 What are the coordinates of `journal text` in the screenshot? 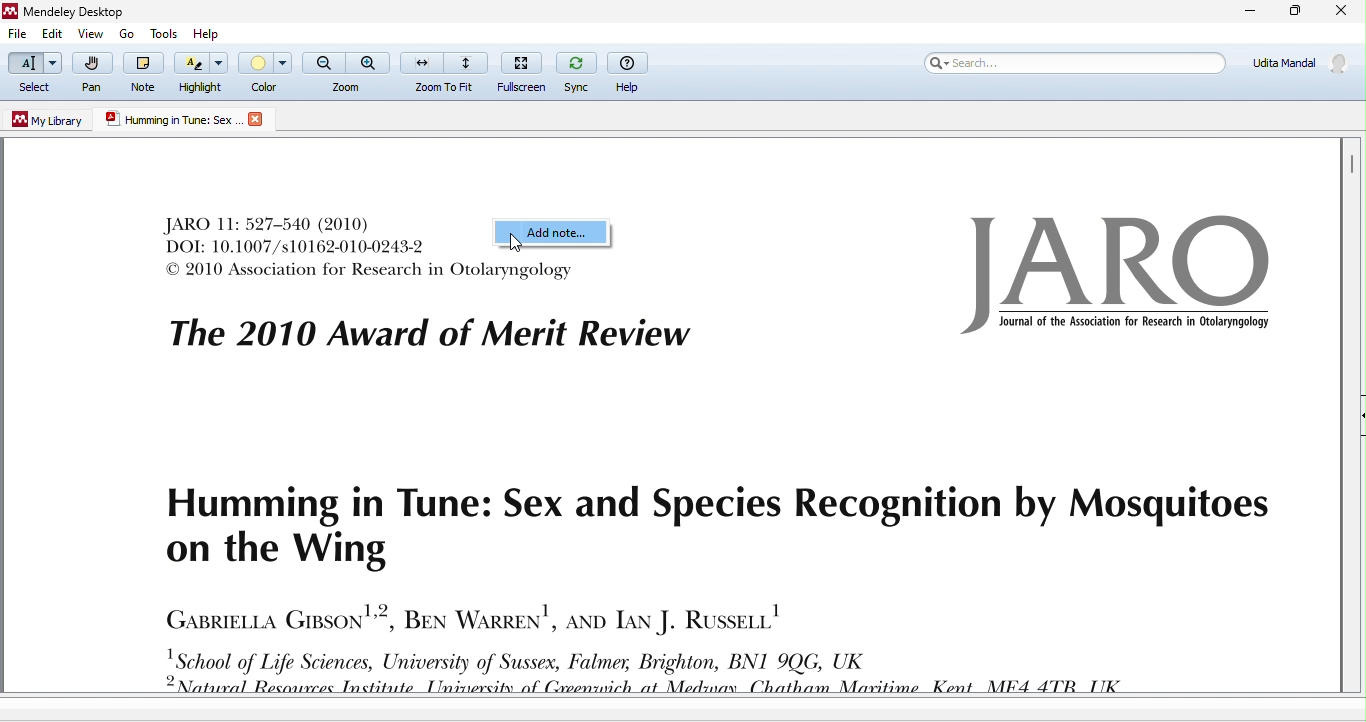 It's located at (425, 317).